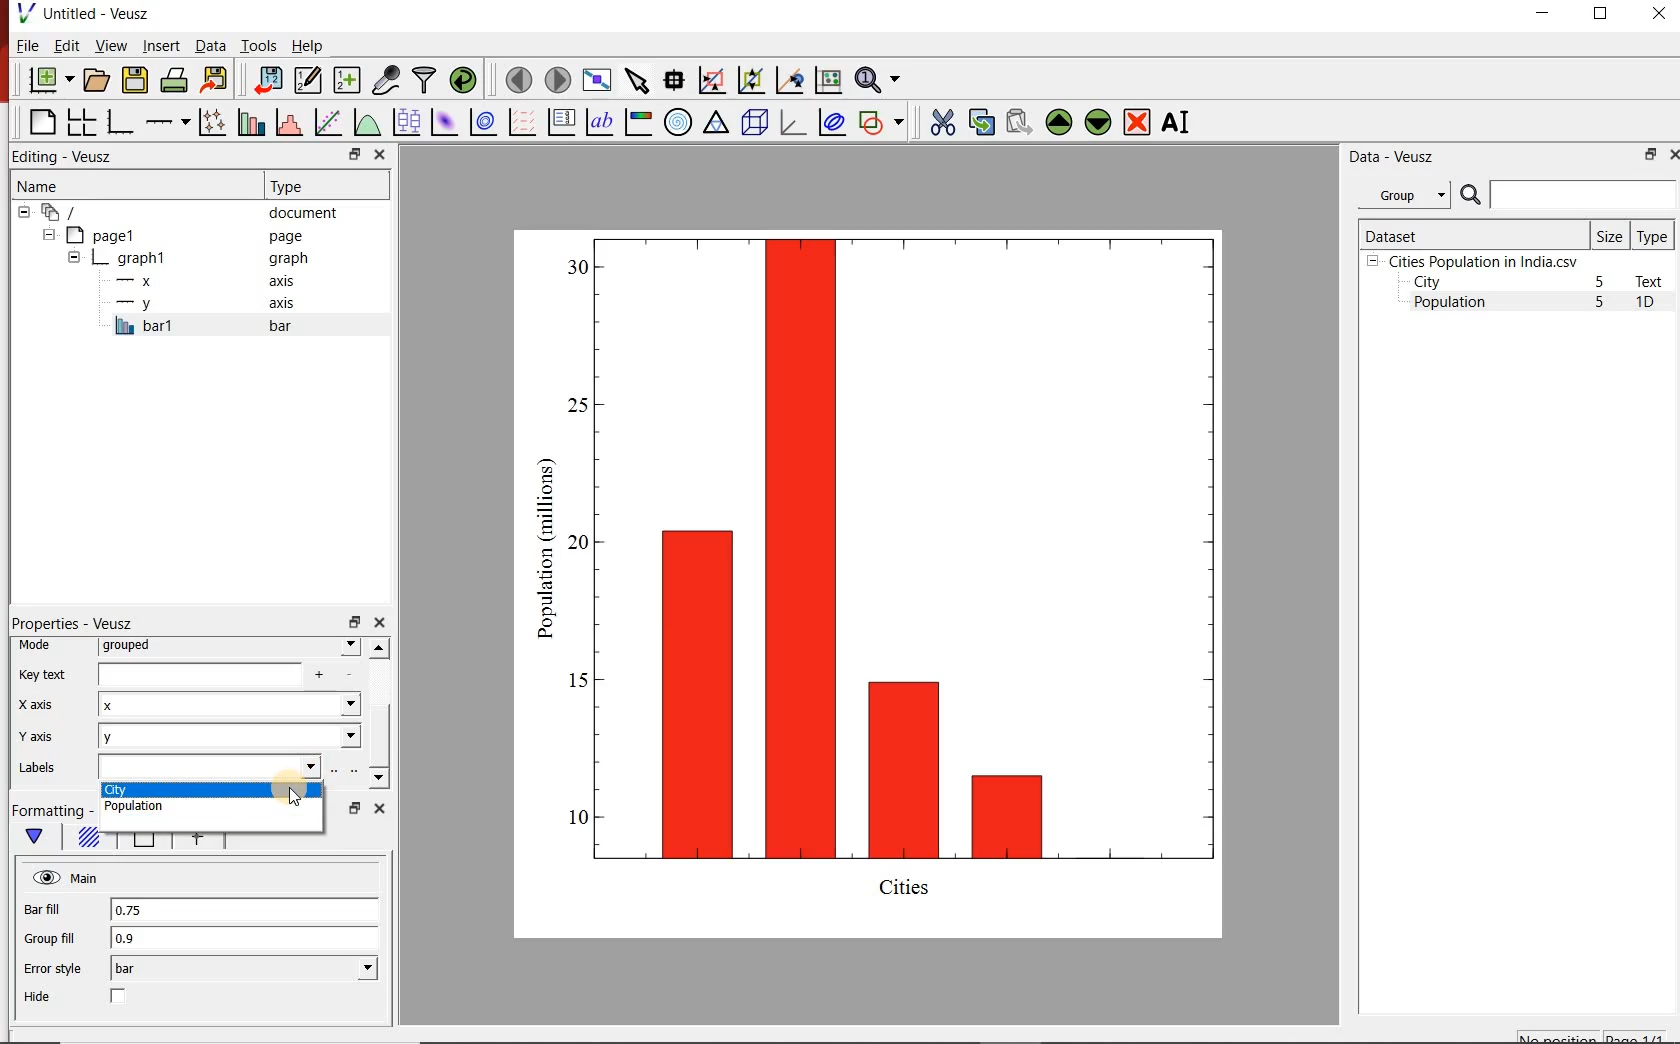 Image resolution: width=1680 pixels, height=1044 pixels. What do you see at coordinates (40, 997) in the screenshot?
I see `Hide` at bounding box center [40, 997].